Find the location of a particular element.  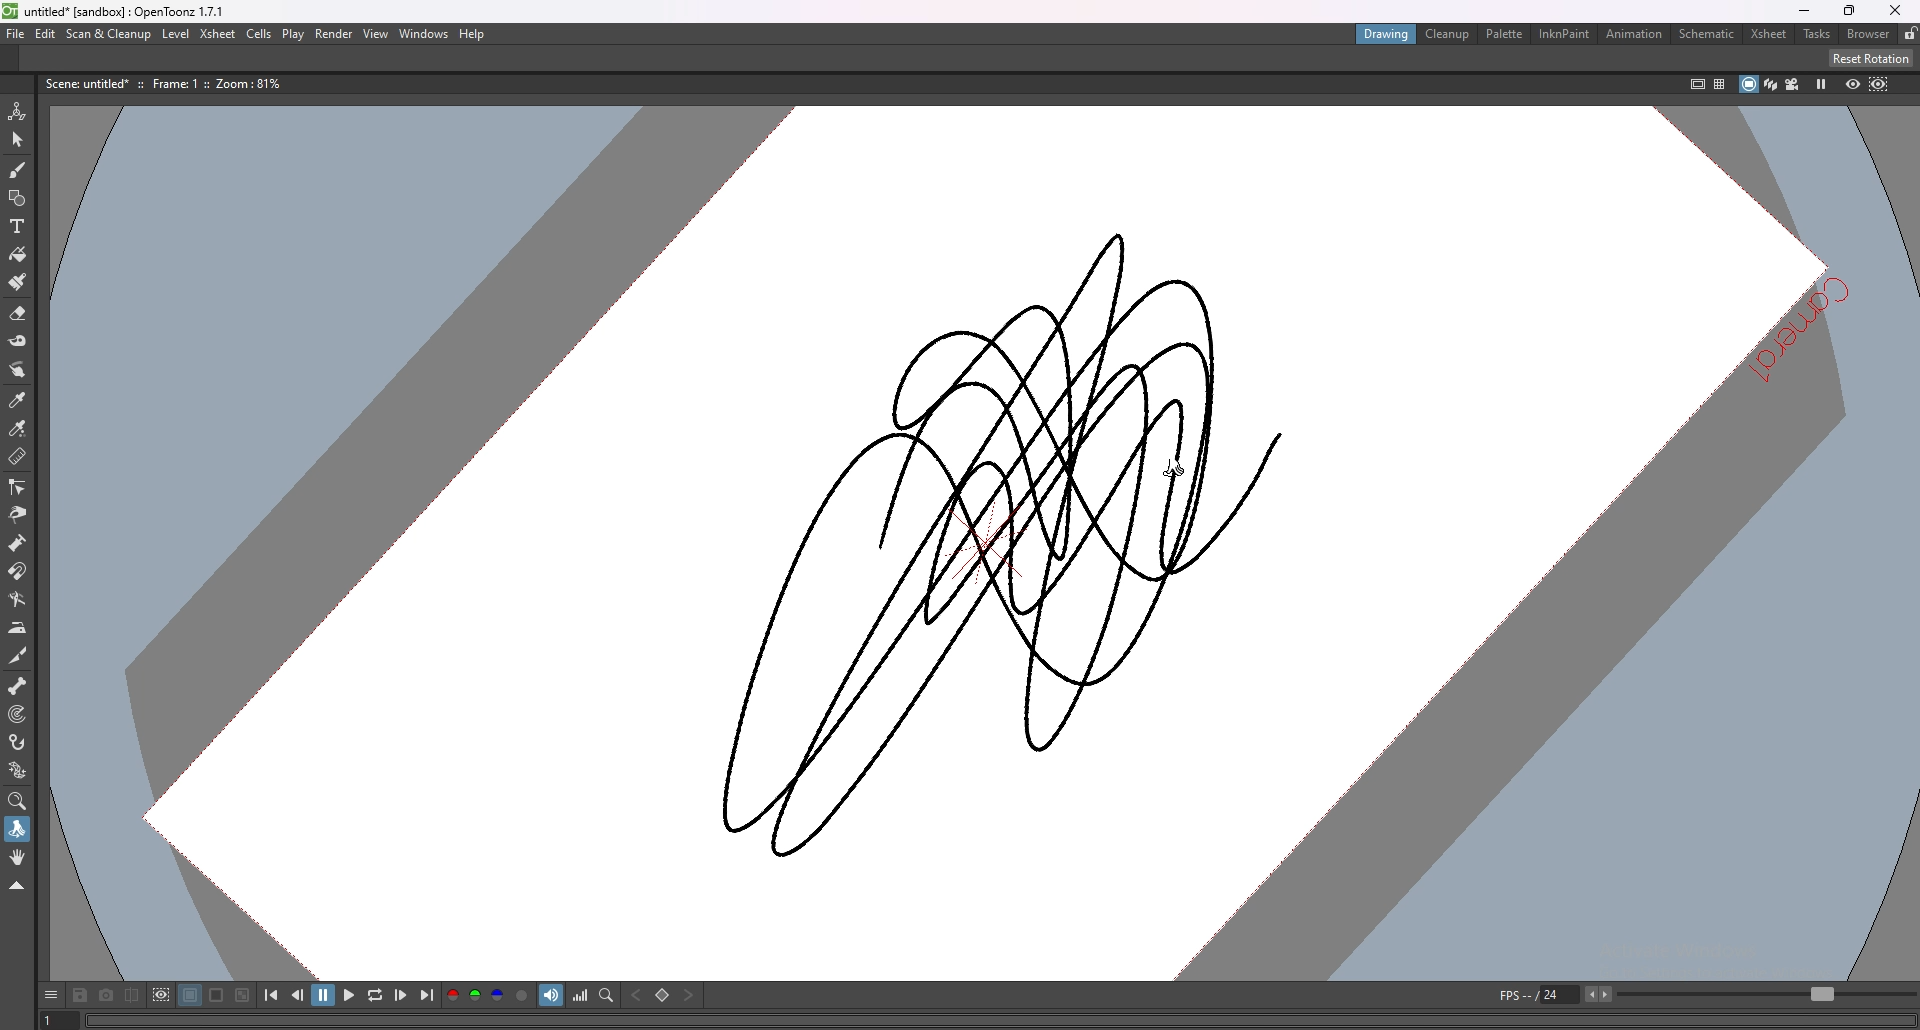

fill brush tool is located at coordinates (18, 281).